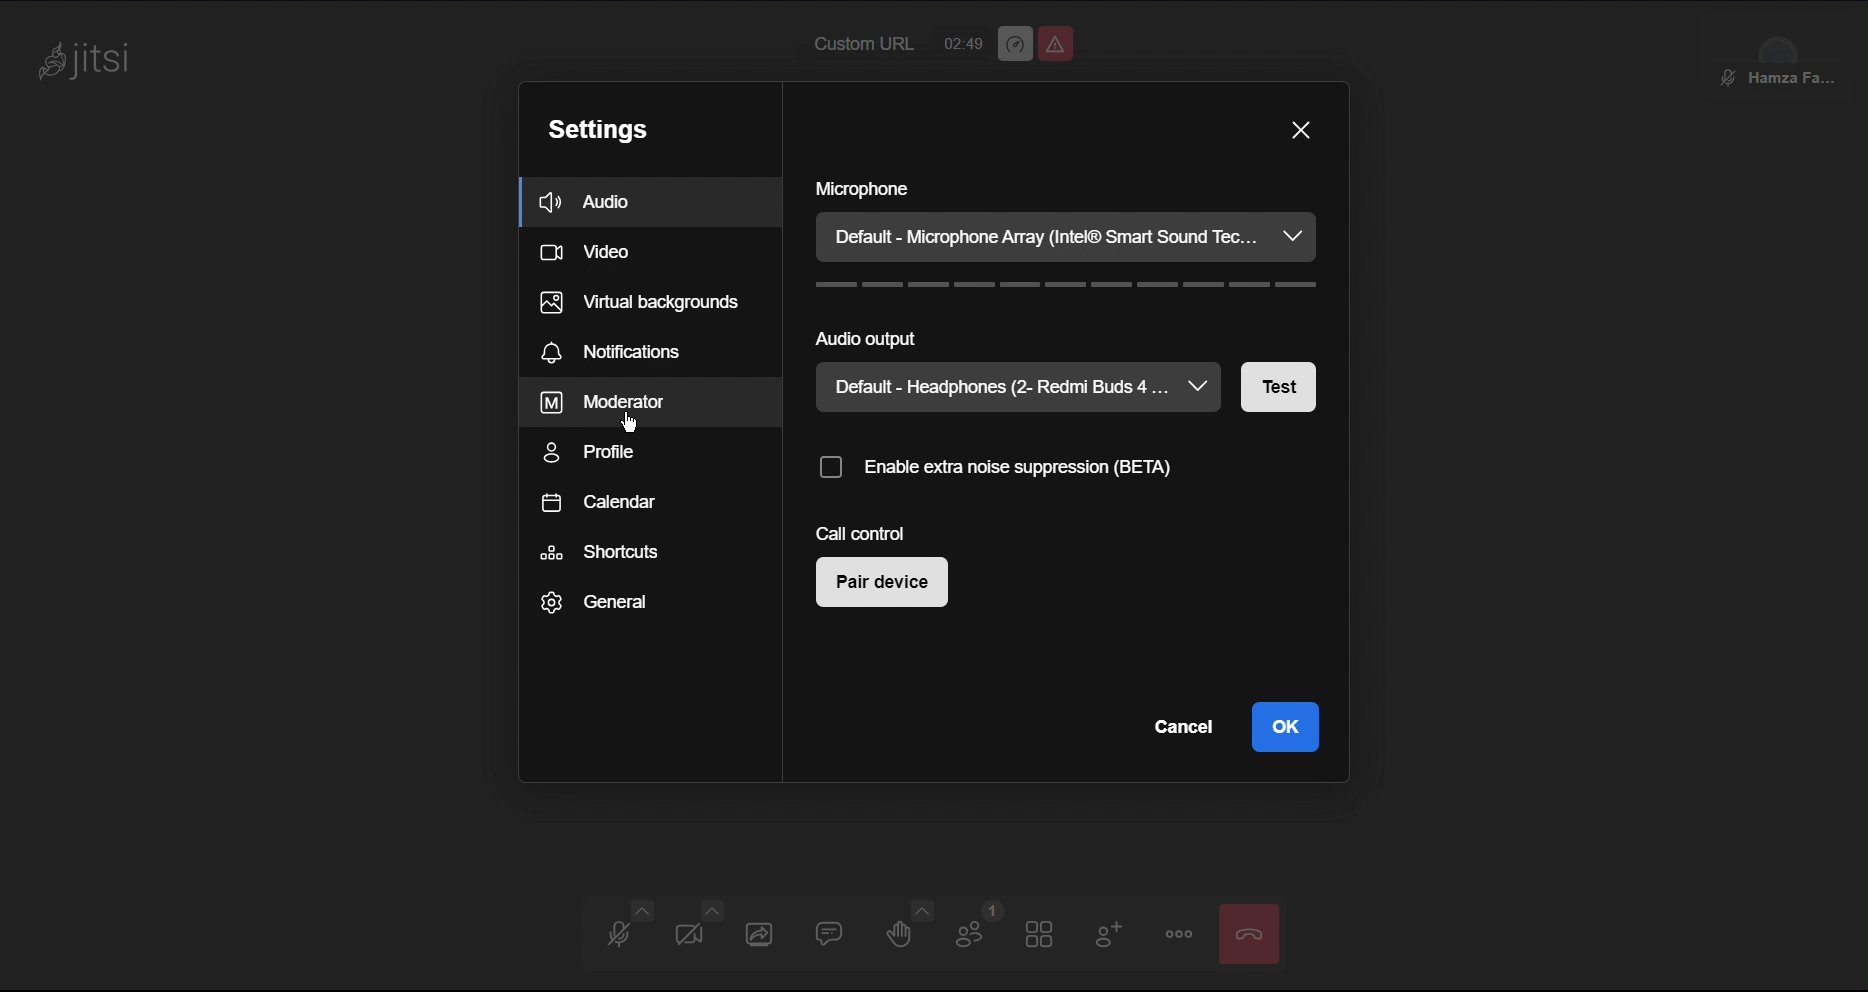 The image size is (1868, 992). Describe the element at coordinates (856, 534) in the screenshot. I see `Call control` at that location.